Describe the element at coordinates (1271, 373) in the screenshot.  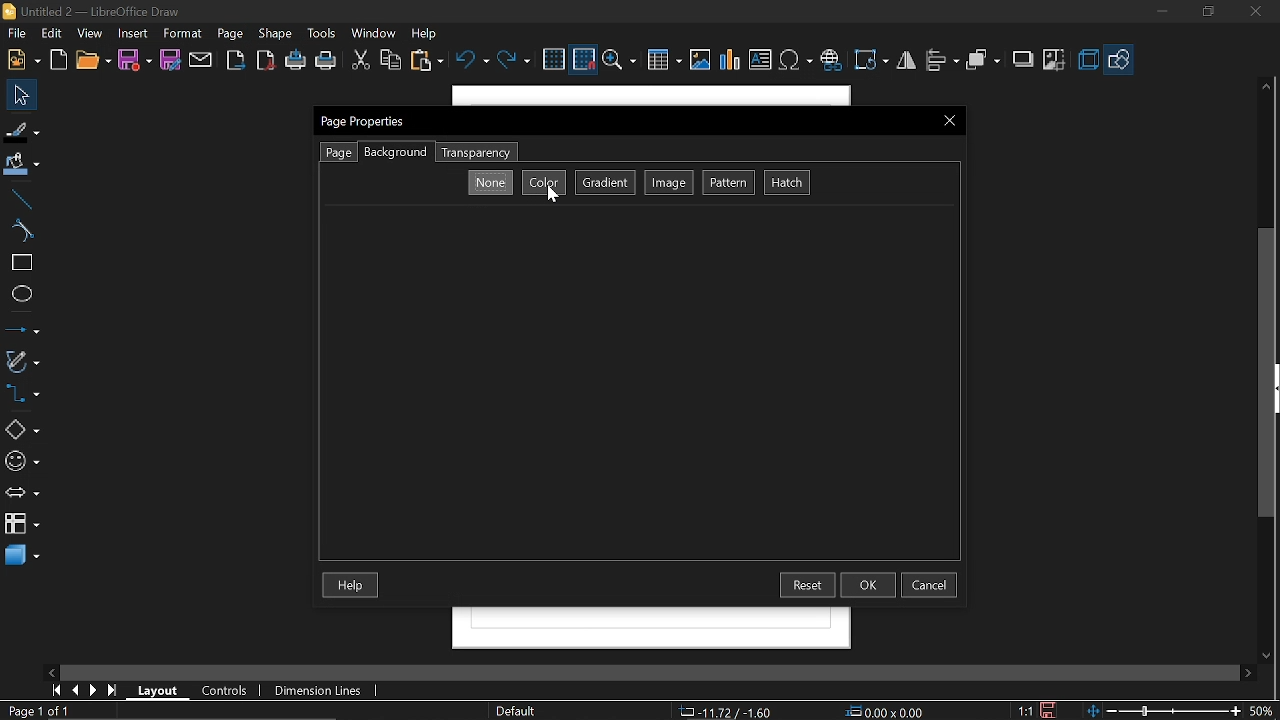
I see `Vertical scrollbar` at that location.